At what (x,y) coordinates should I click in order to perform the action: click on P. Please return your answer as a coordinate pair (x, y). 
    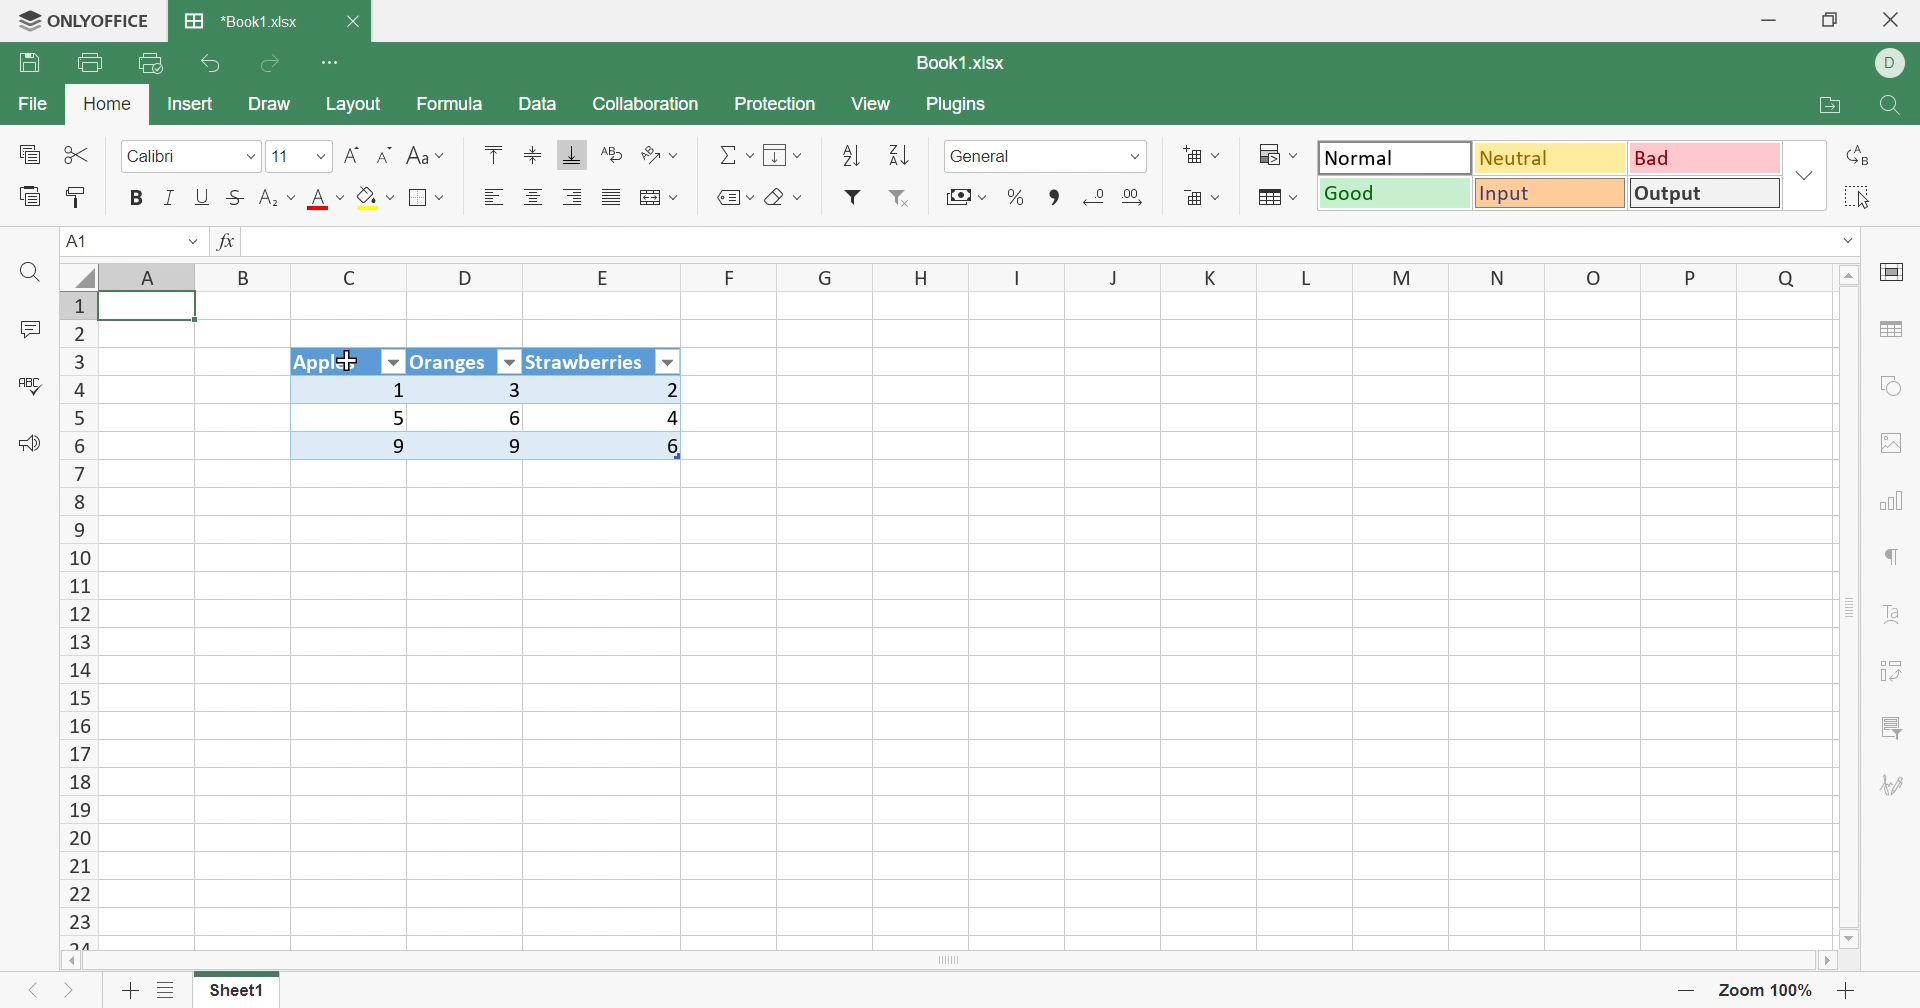
    Looking at the image, I should click on (1692, 276).